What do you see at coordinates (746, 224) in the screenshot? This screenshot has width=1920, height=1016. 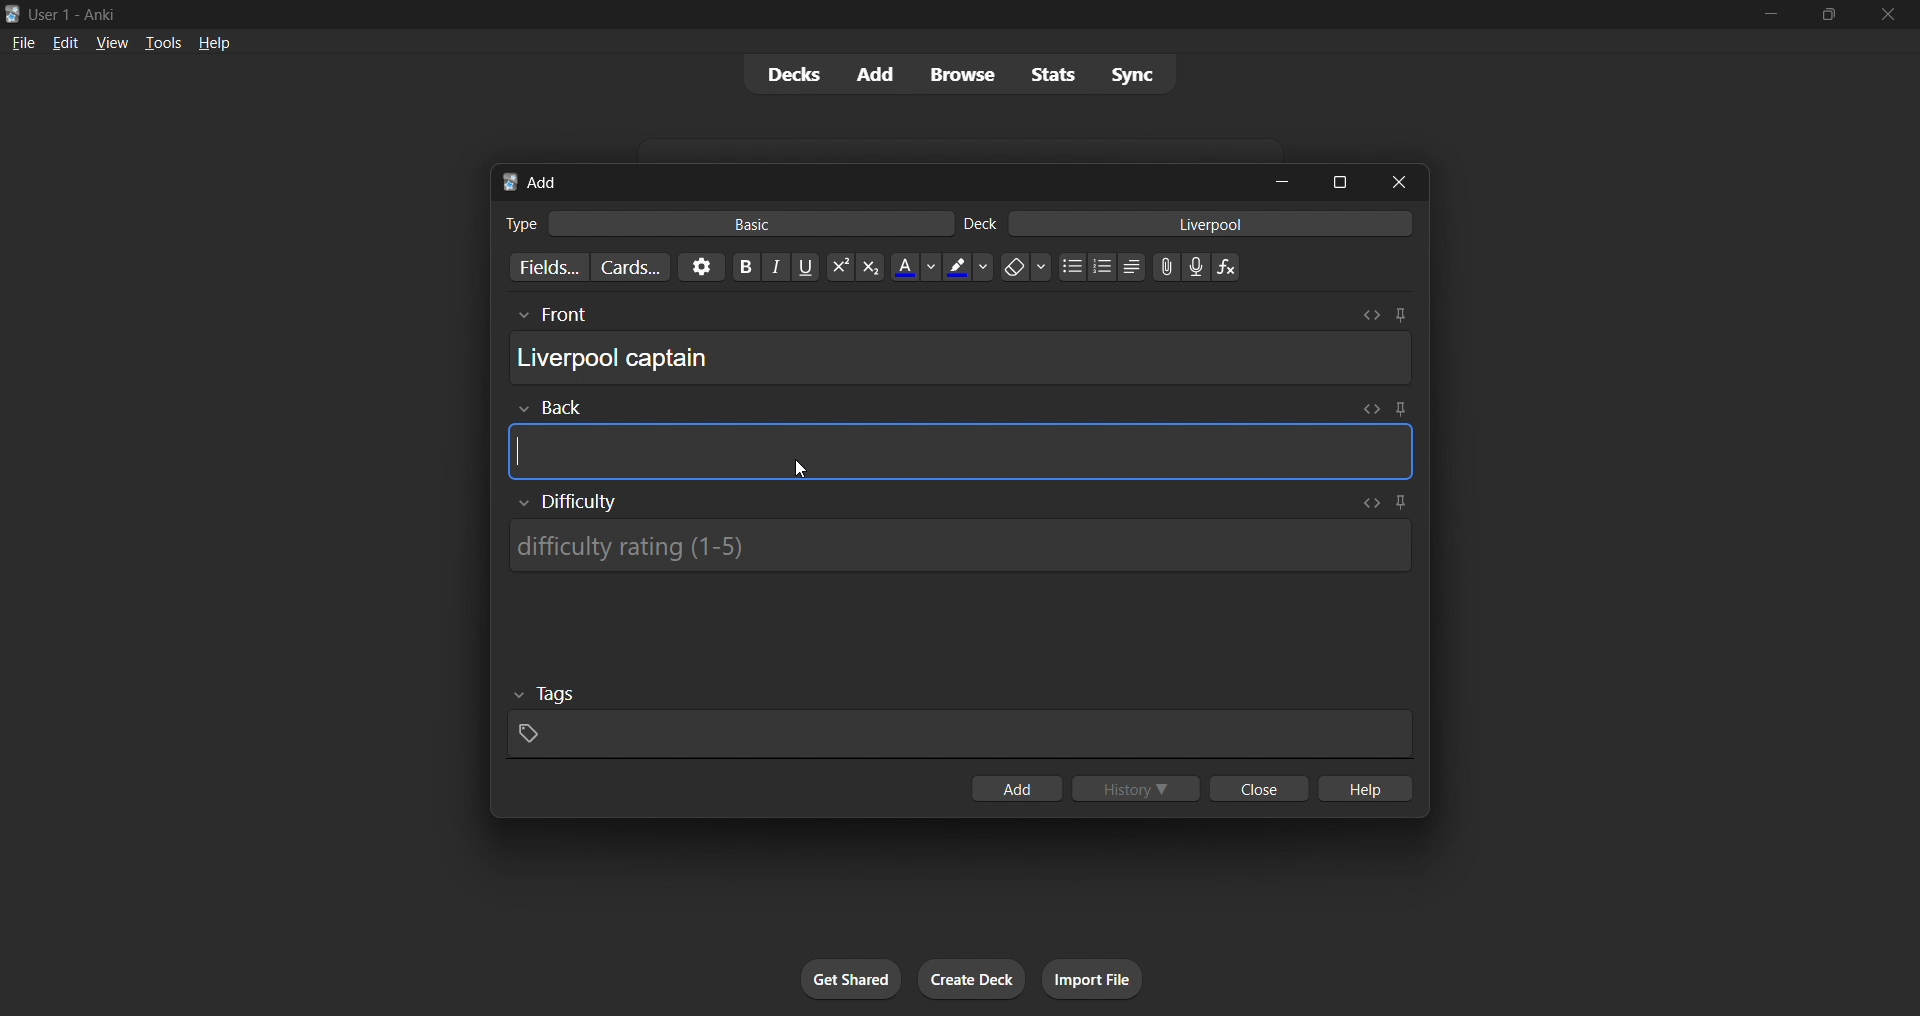 I see `basic card type` at bounding box center [746, 224].